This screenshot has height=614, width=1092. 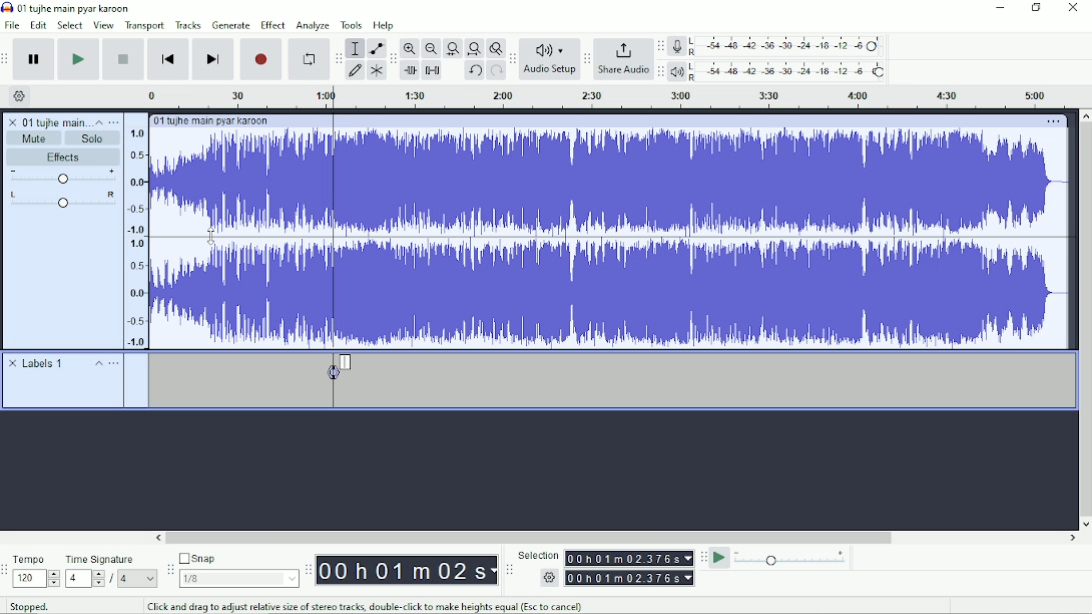 I want to click on Fit project to width, so click(x=473, y=48).